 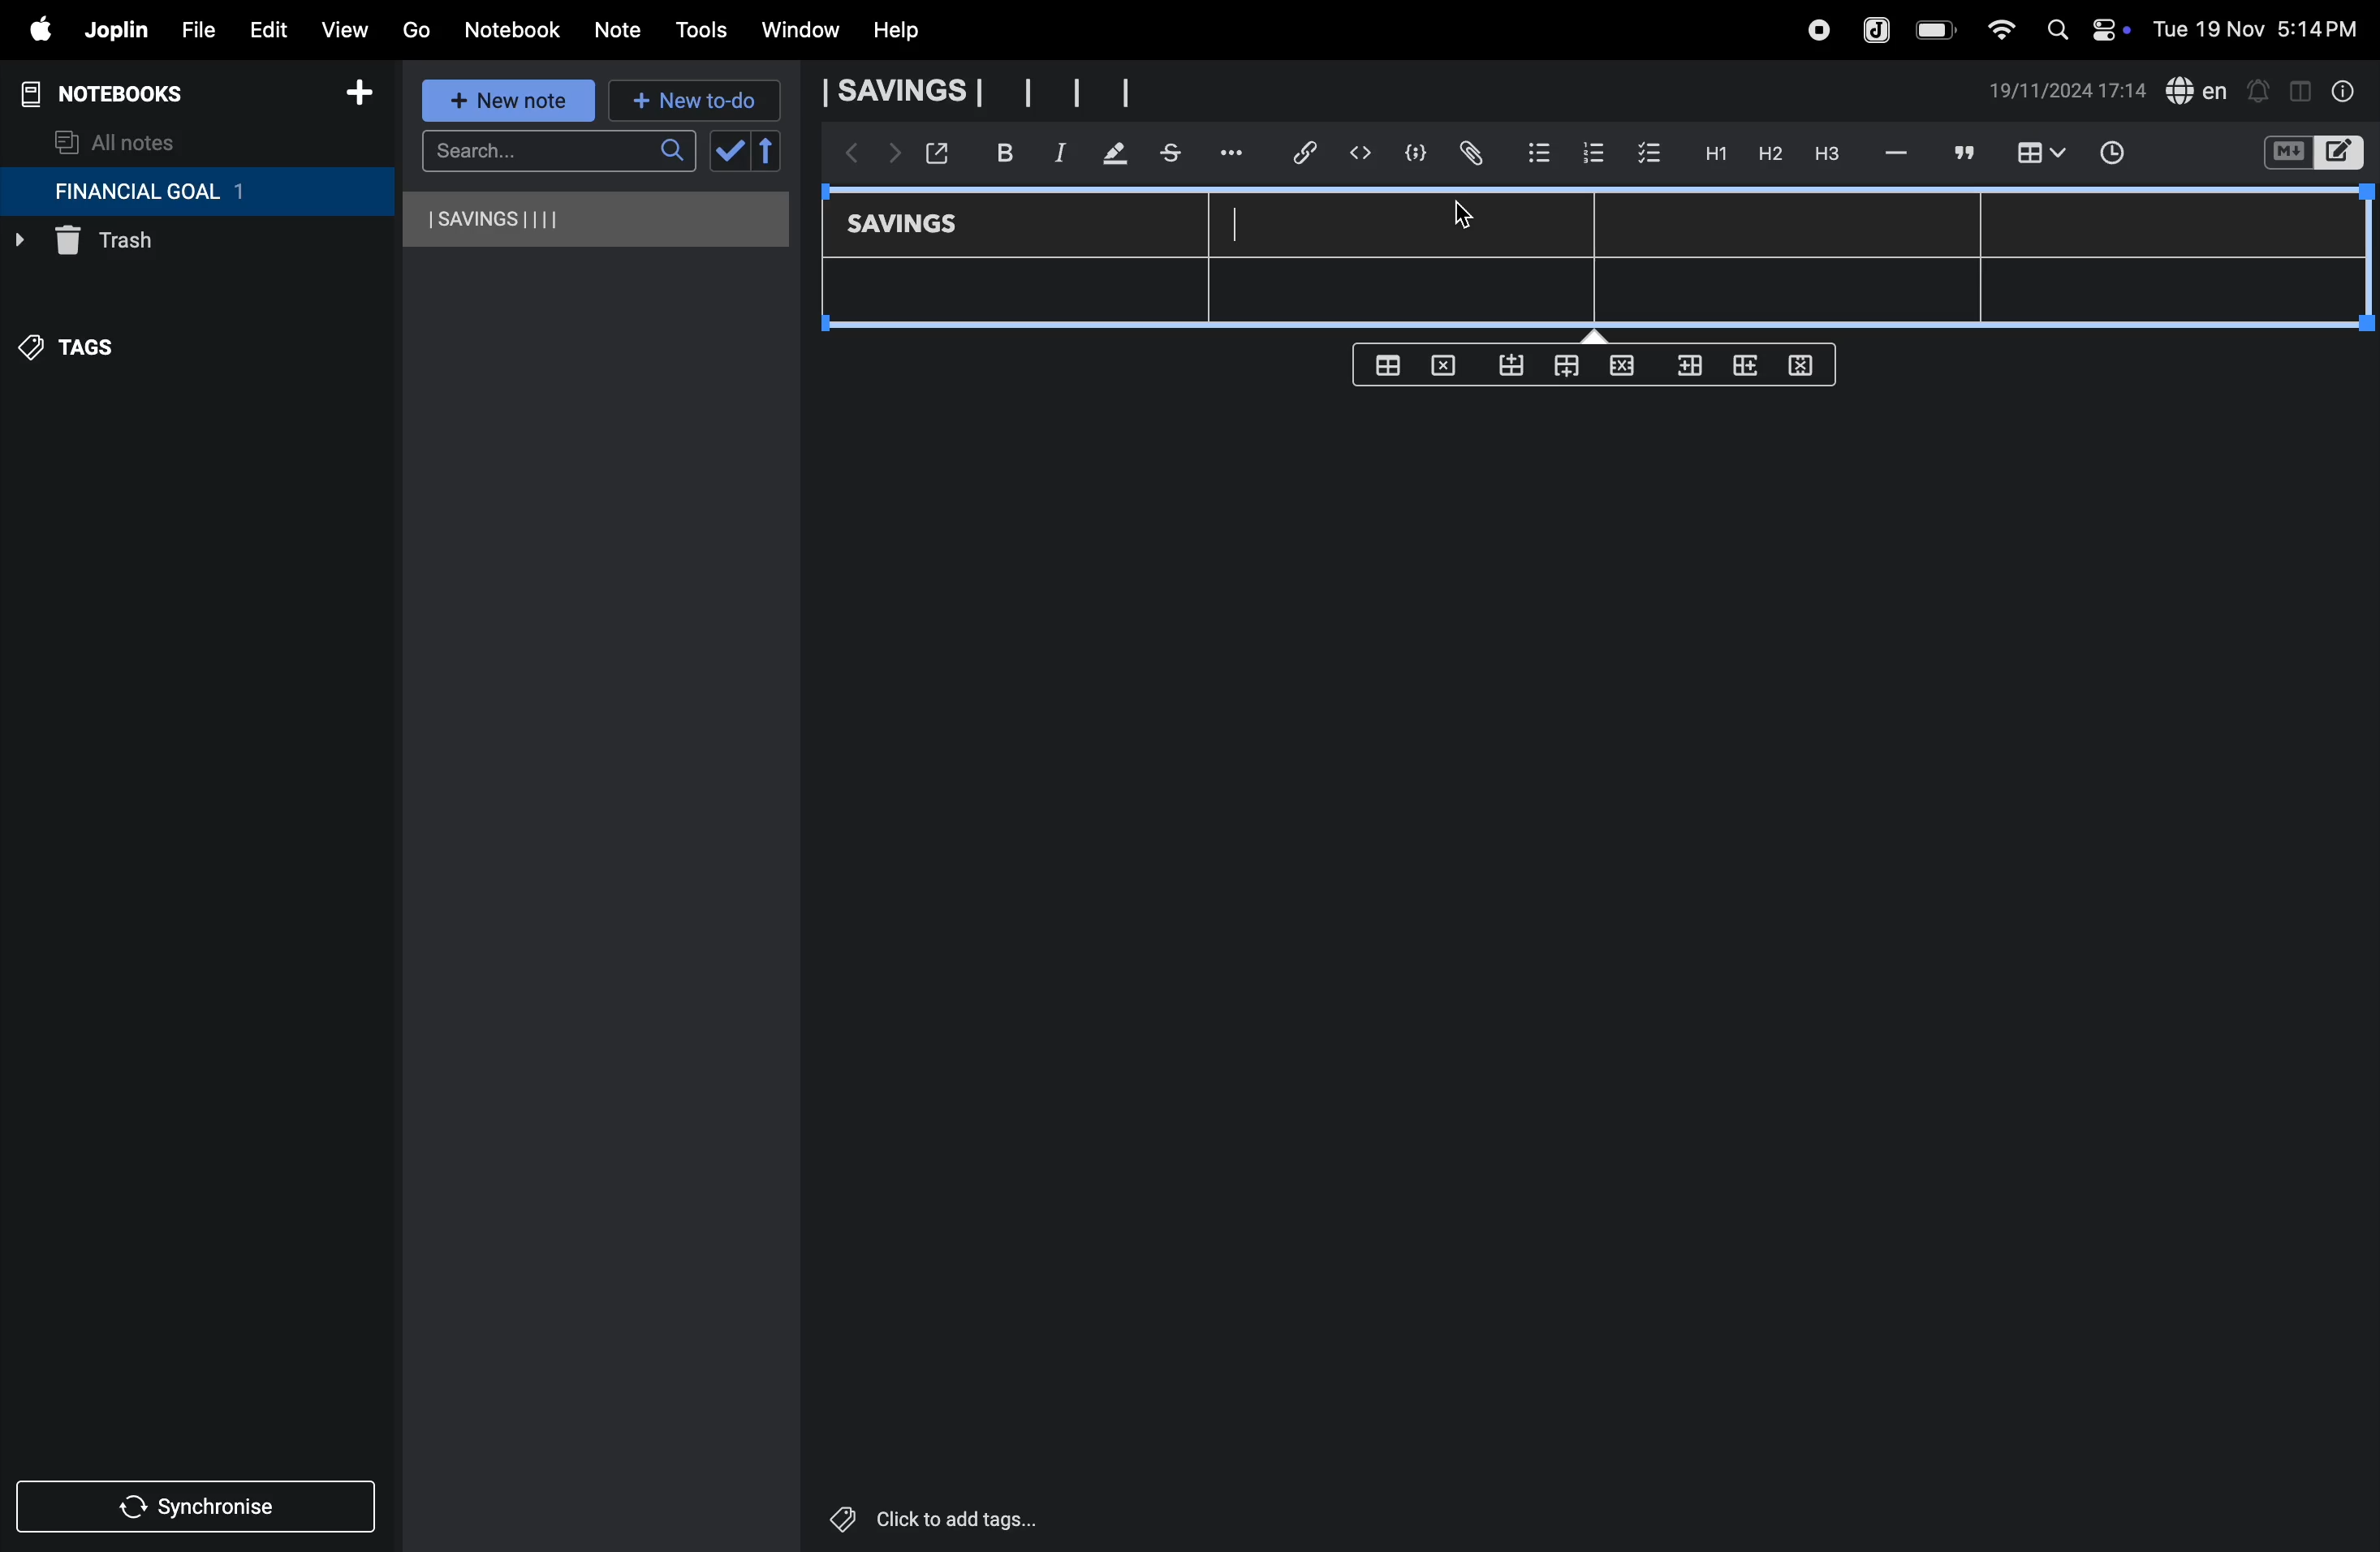 What do you see at coordinates (558, 151) in the screenshot?
I see `search` at bounding box center [558, 151].